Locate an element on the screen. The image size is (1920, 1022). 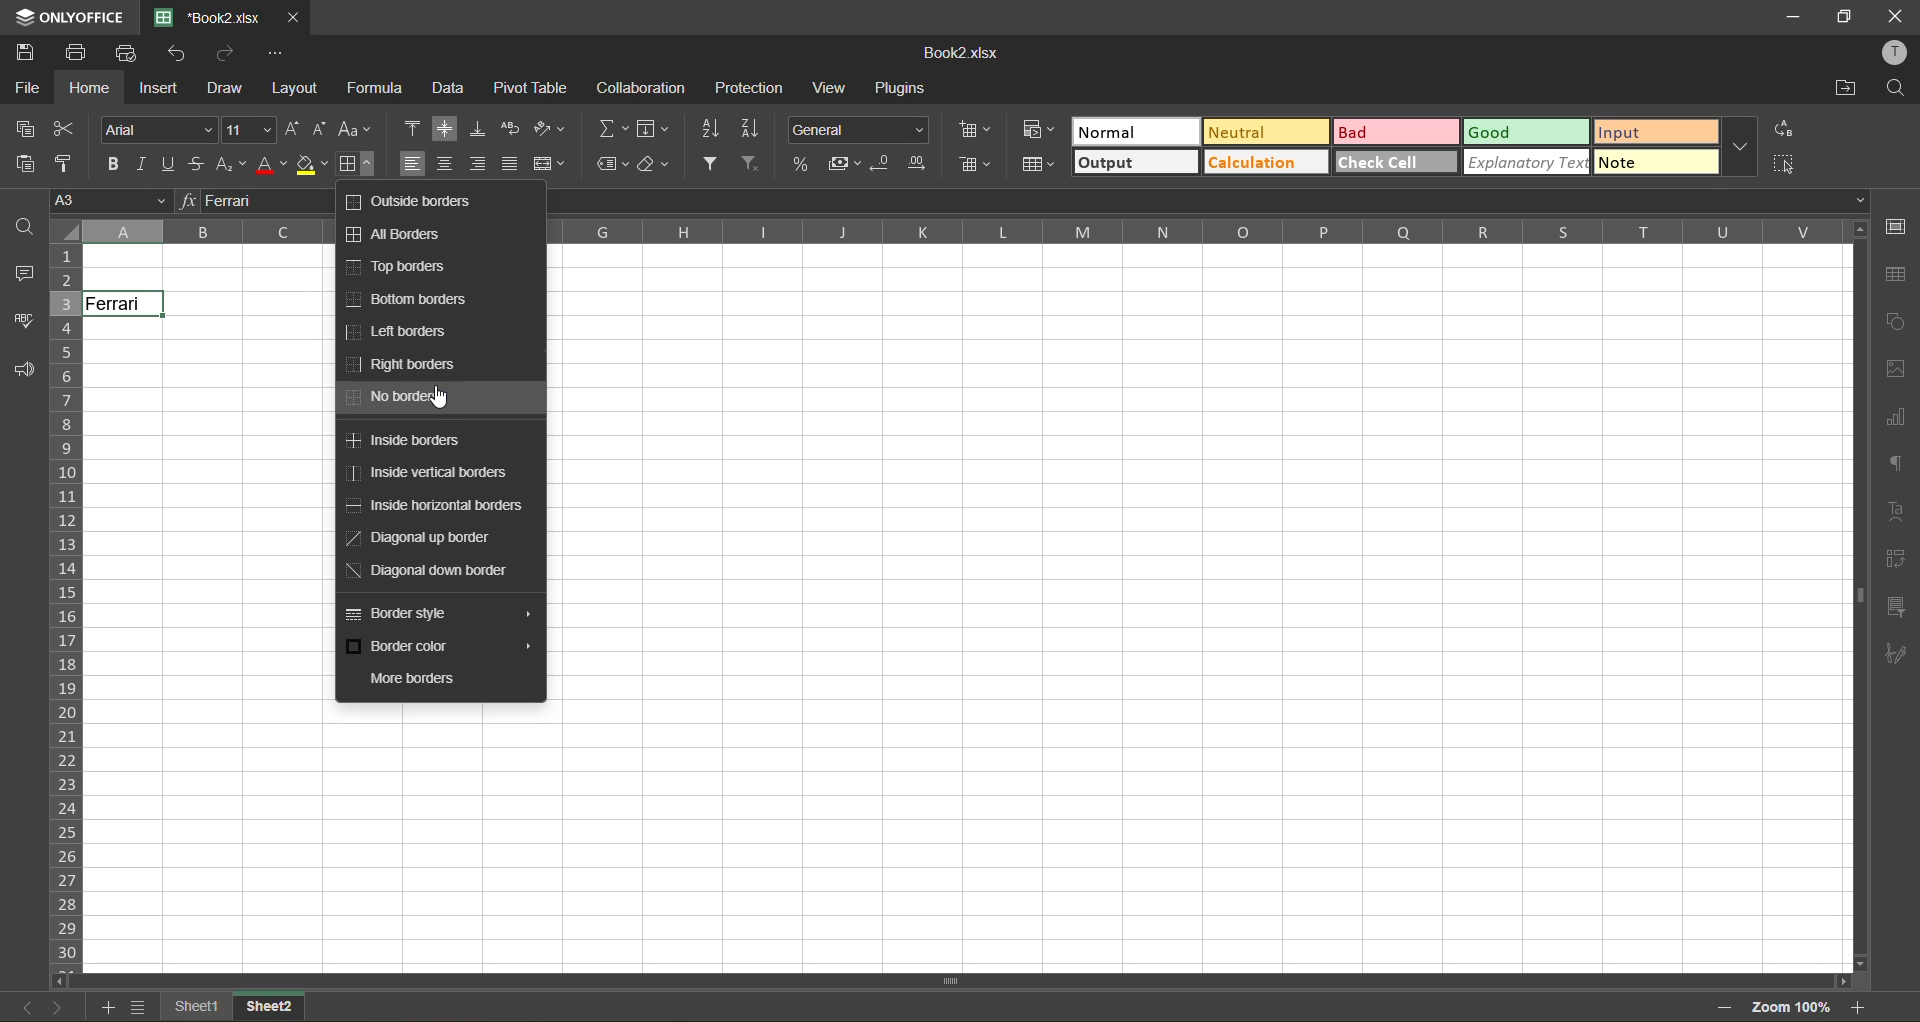
find is located at coordinates (23, 225).